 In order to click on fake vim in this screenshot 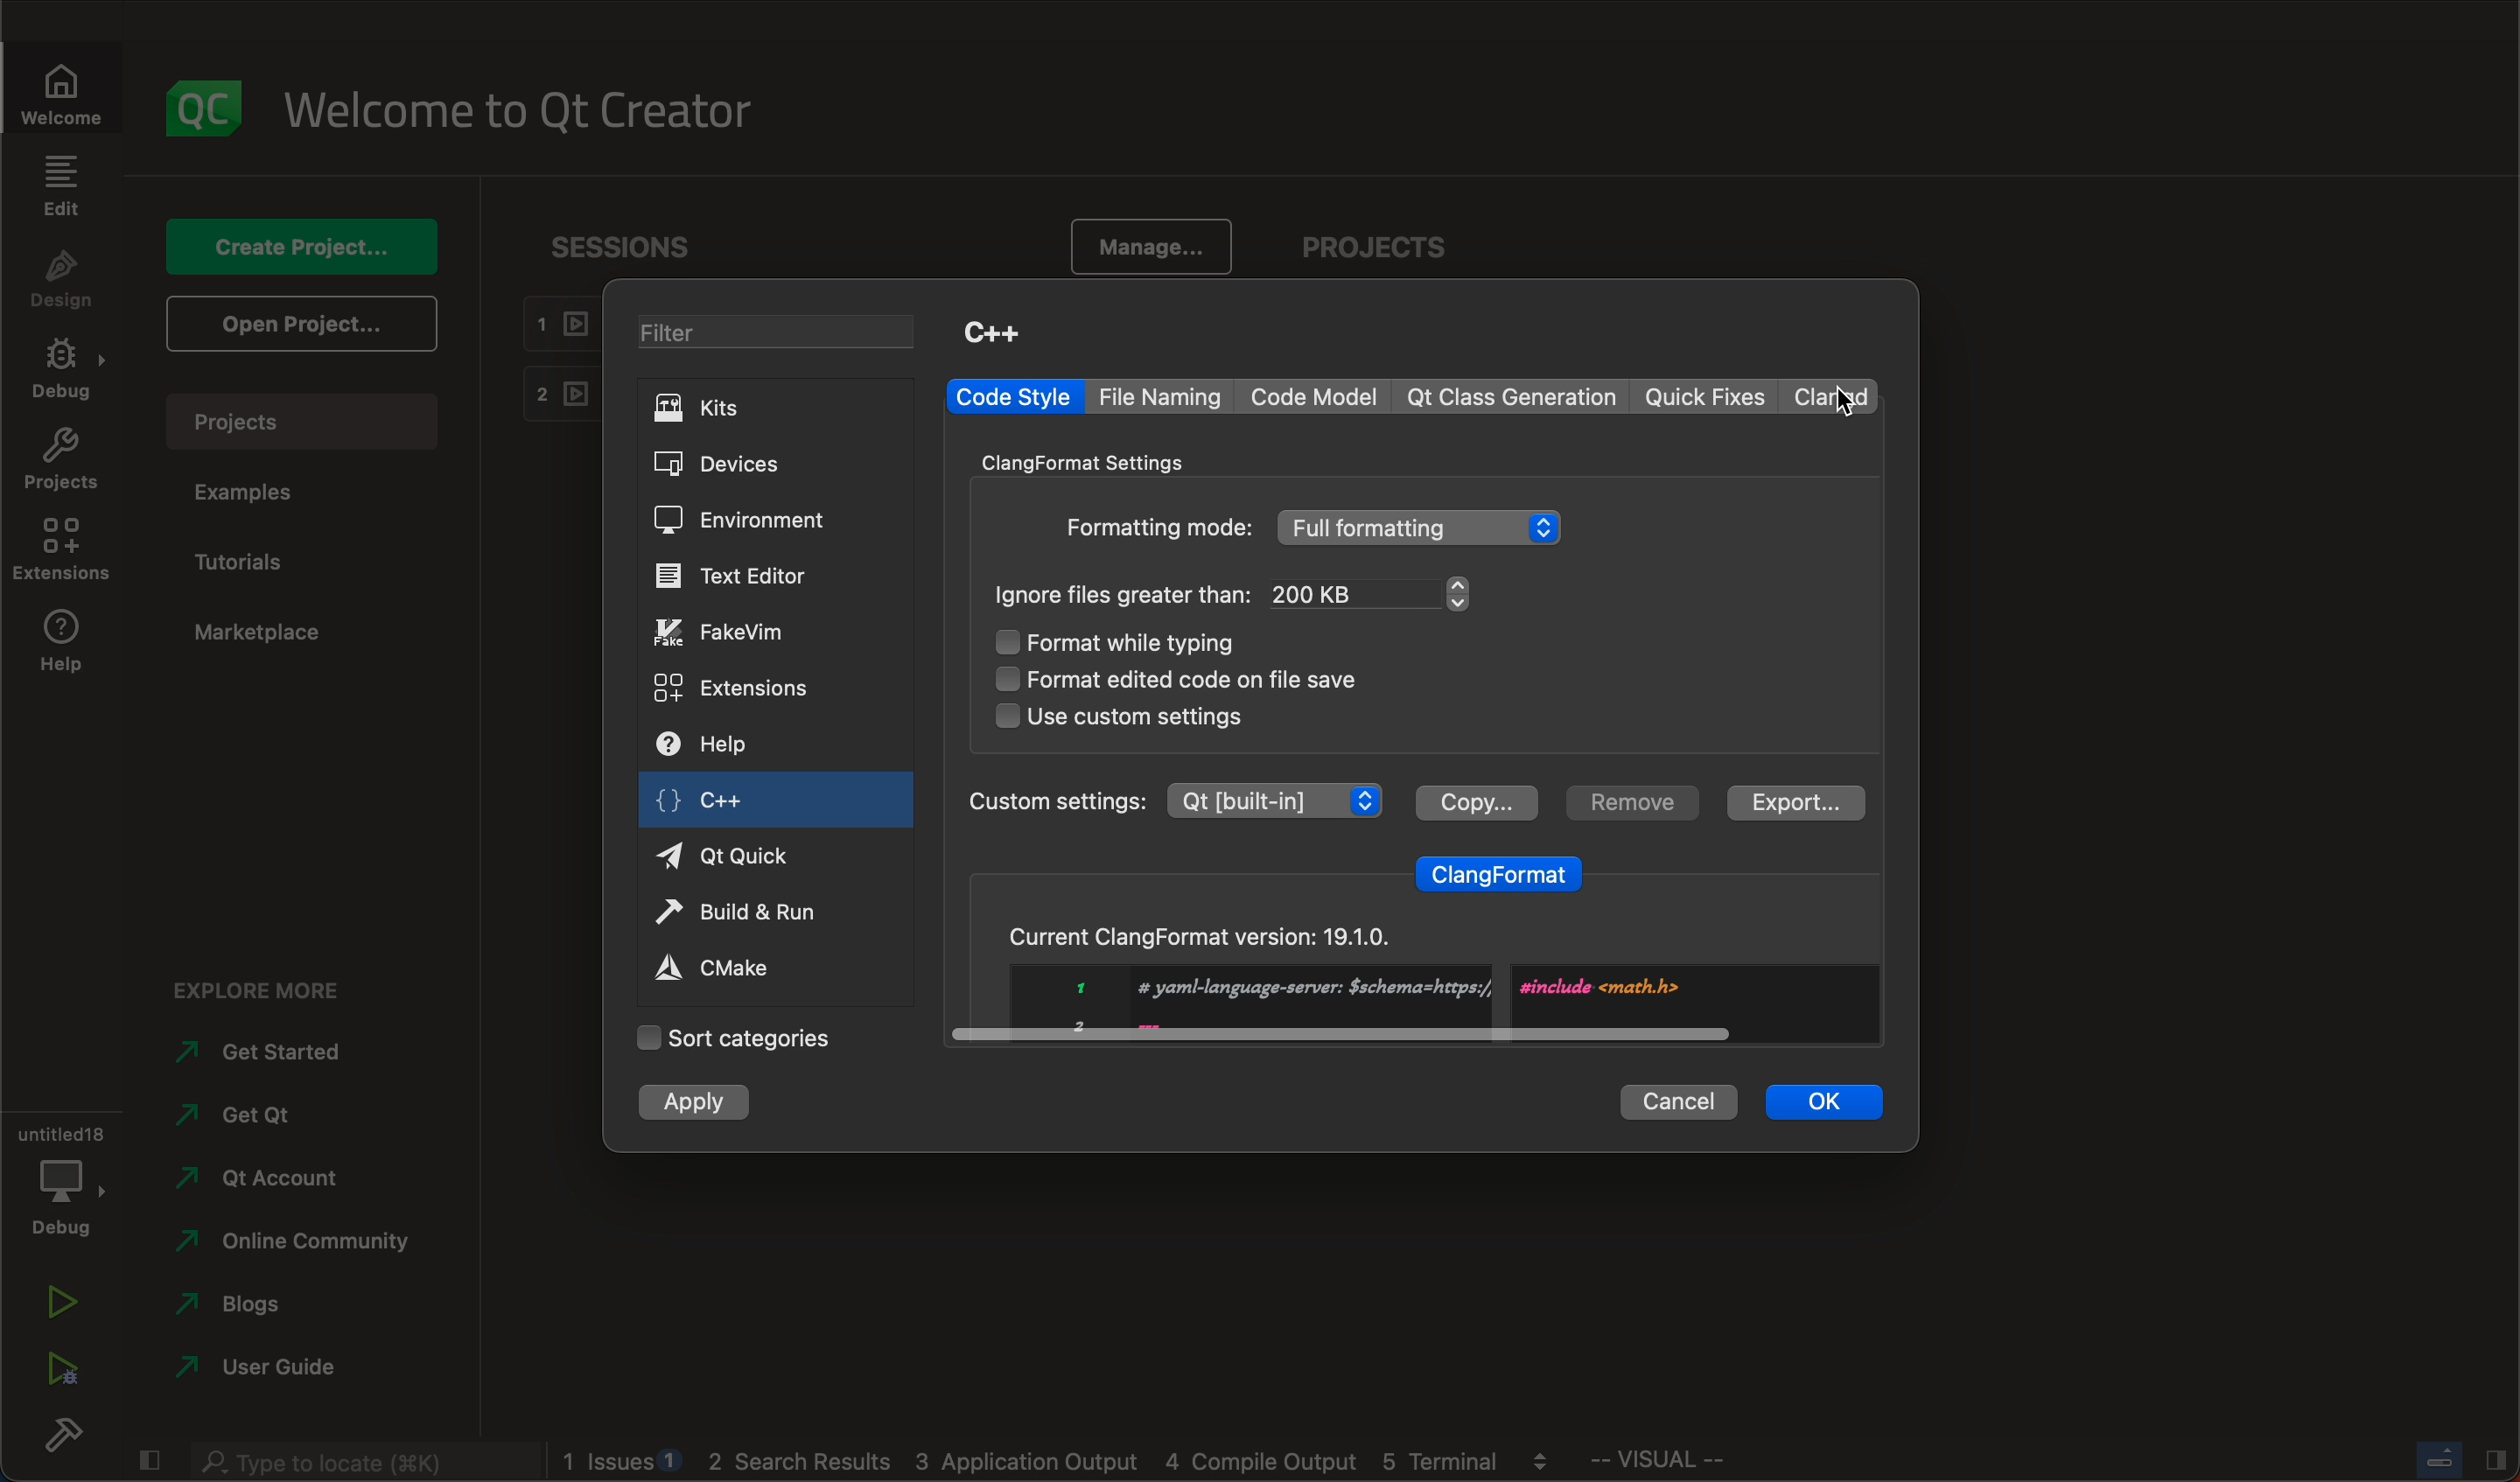, I will do `click(738, 634)`.